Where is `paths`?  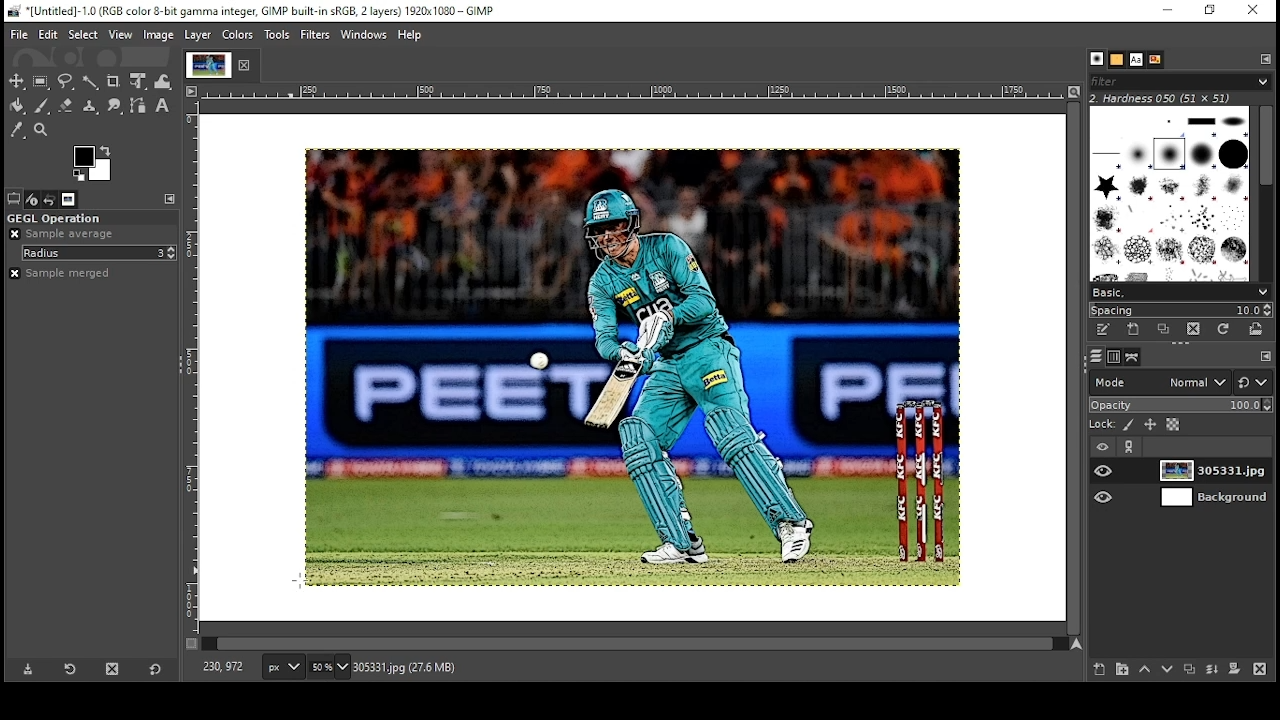 paths is located at coordinates (1133, 356).